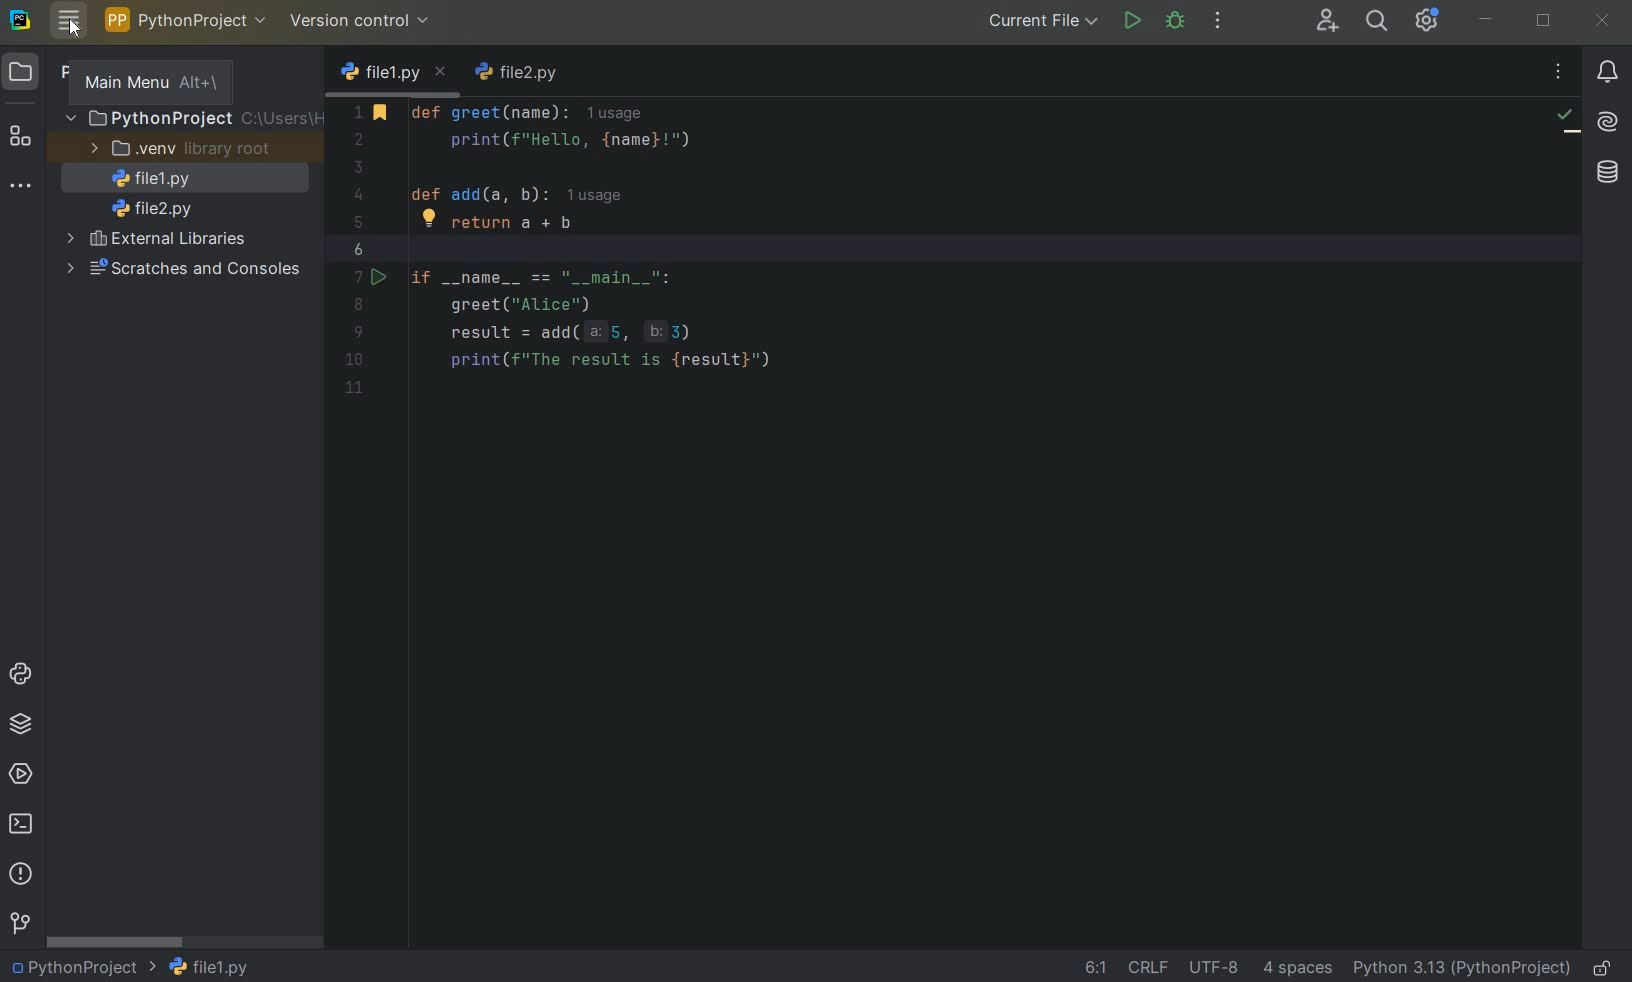 This screenshot has height=982, width=1632. What do you see at coordinates (364, 21) in the screenshot?
I see `version control` at bounding box center [364, 21].